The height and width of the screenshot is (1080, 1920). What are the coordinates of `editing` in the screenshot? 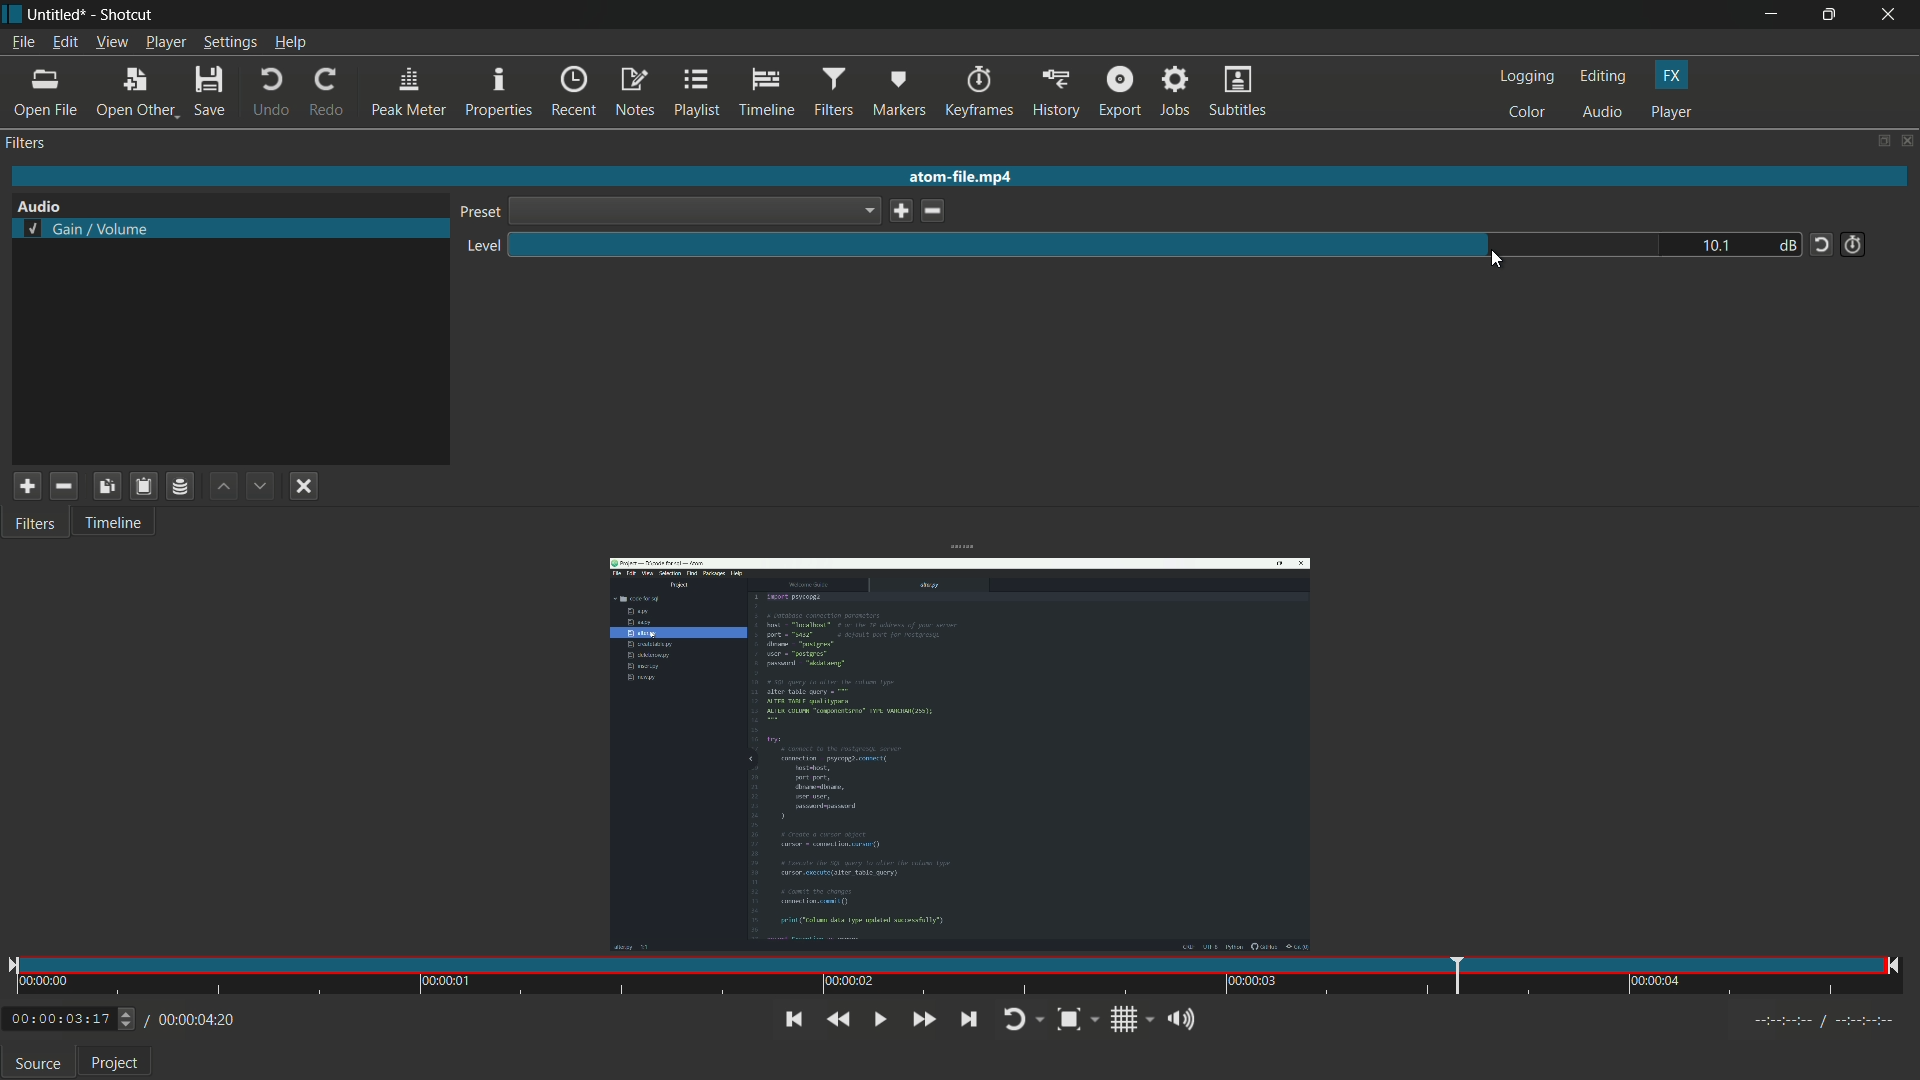 It's located at (1604, 76).